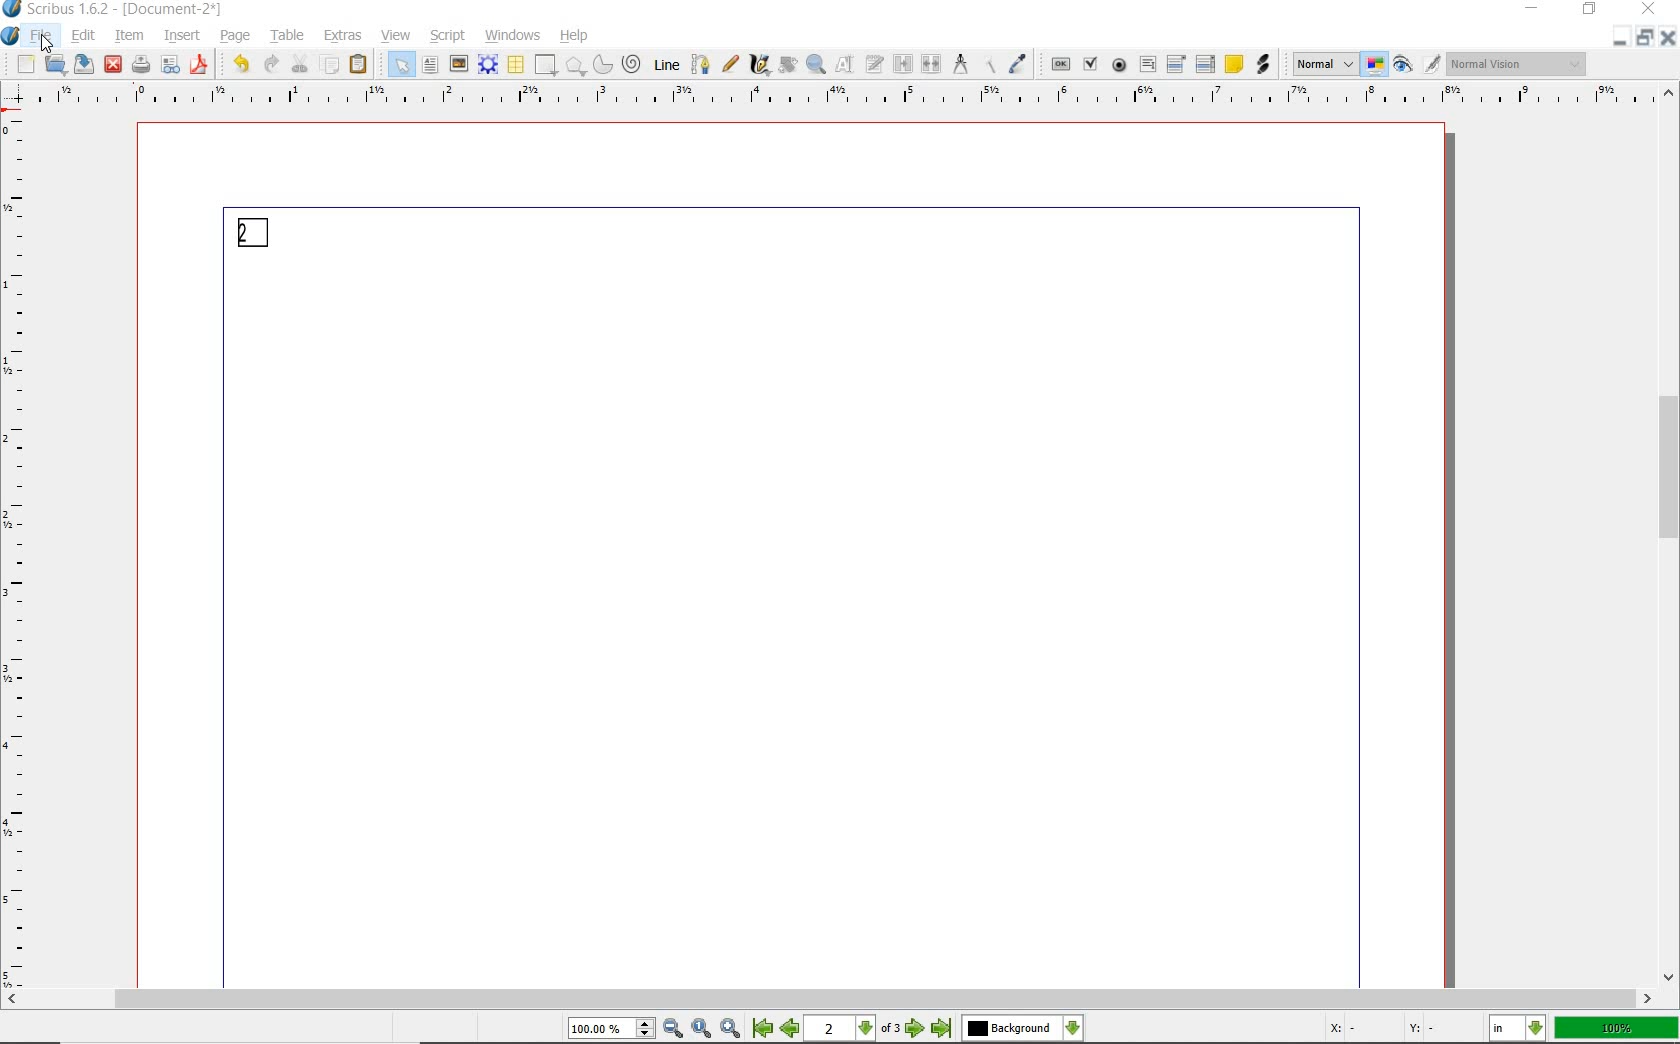  I want to click on spiral, so click(631, 63).